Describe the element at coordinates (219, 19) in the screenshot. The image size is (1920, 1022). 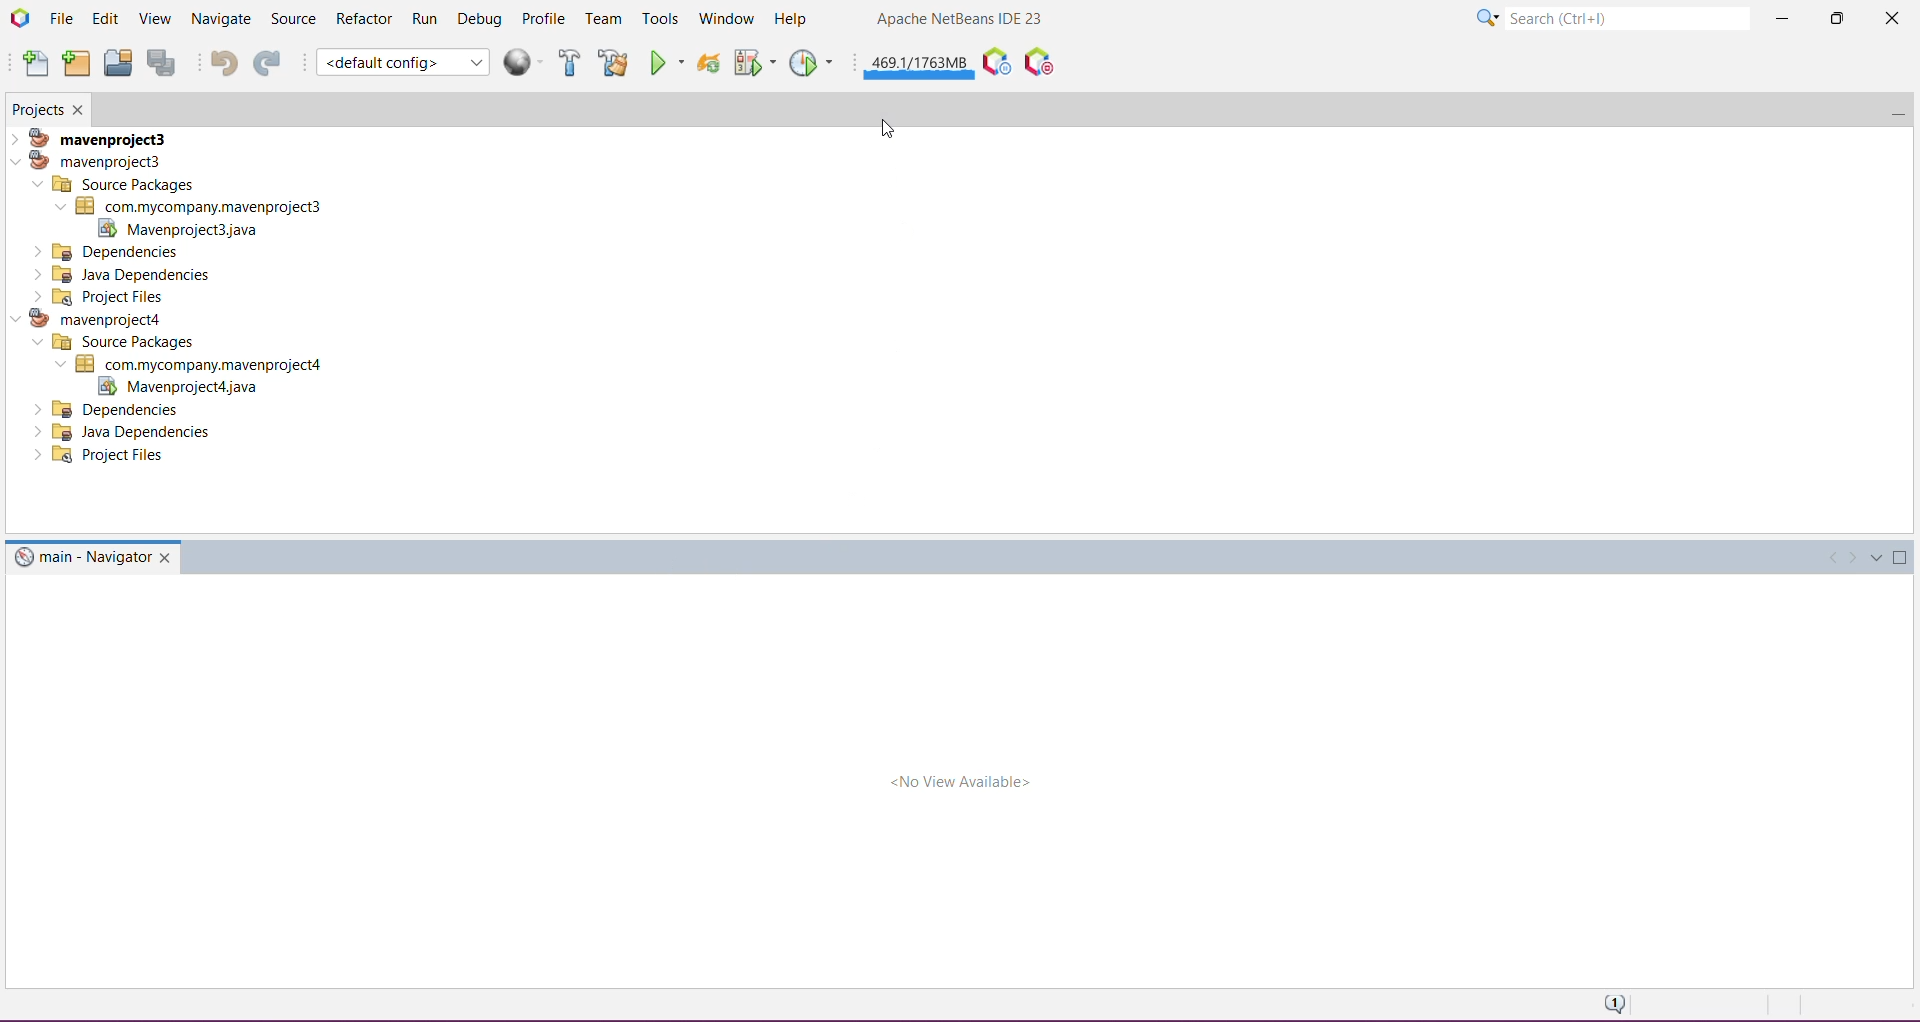
I see `Navigate` at that location.